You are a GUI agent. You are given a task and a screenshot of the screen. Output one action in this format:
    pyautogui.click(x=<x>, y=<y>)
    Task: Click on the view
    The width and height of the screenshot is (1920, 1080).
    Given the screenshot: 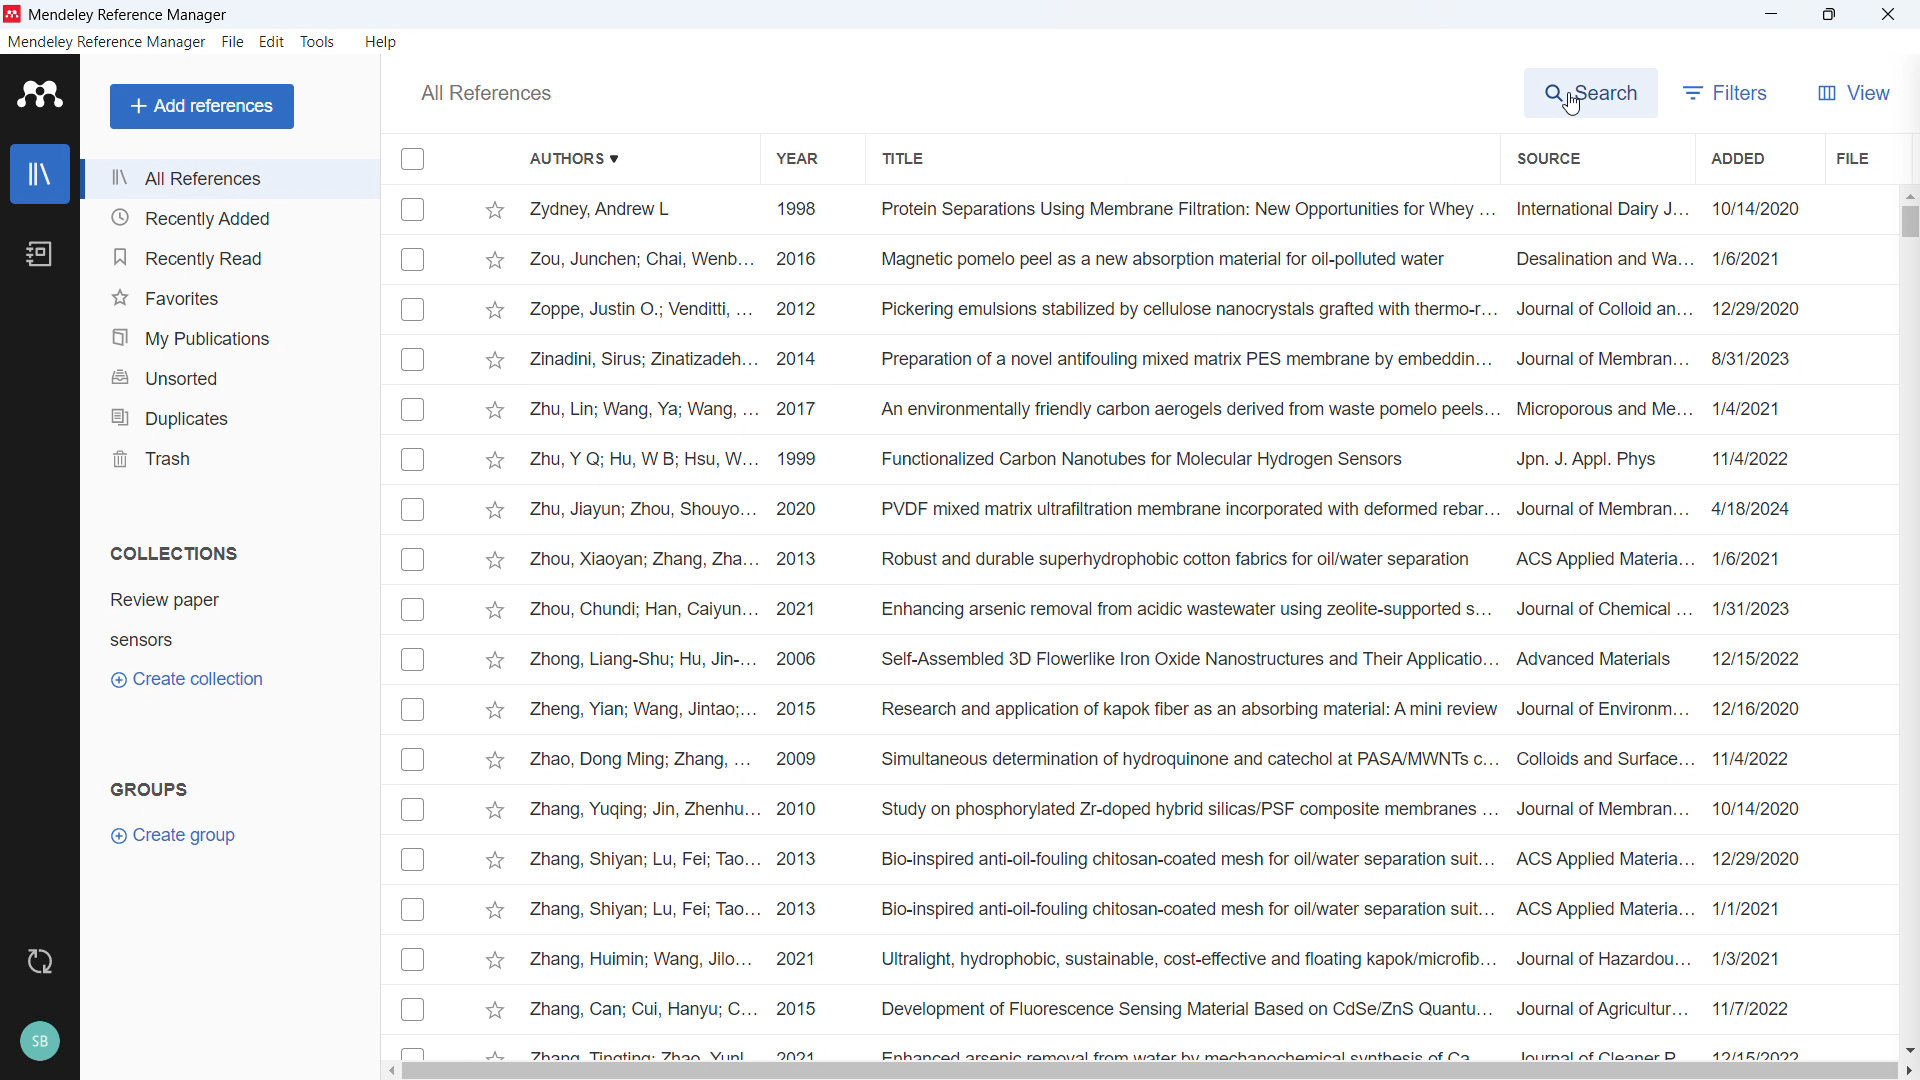 What is the action you would take?
    pyautogui.click(x=1851, y=93)
    